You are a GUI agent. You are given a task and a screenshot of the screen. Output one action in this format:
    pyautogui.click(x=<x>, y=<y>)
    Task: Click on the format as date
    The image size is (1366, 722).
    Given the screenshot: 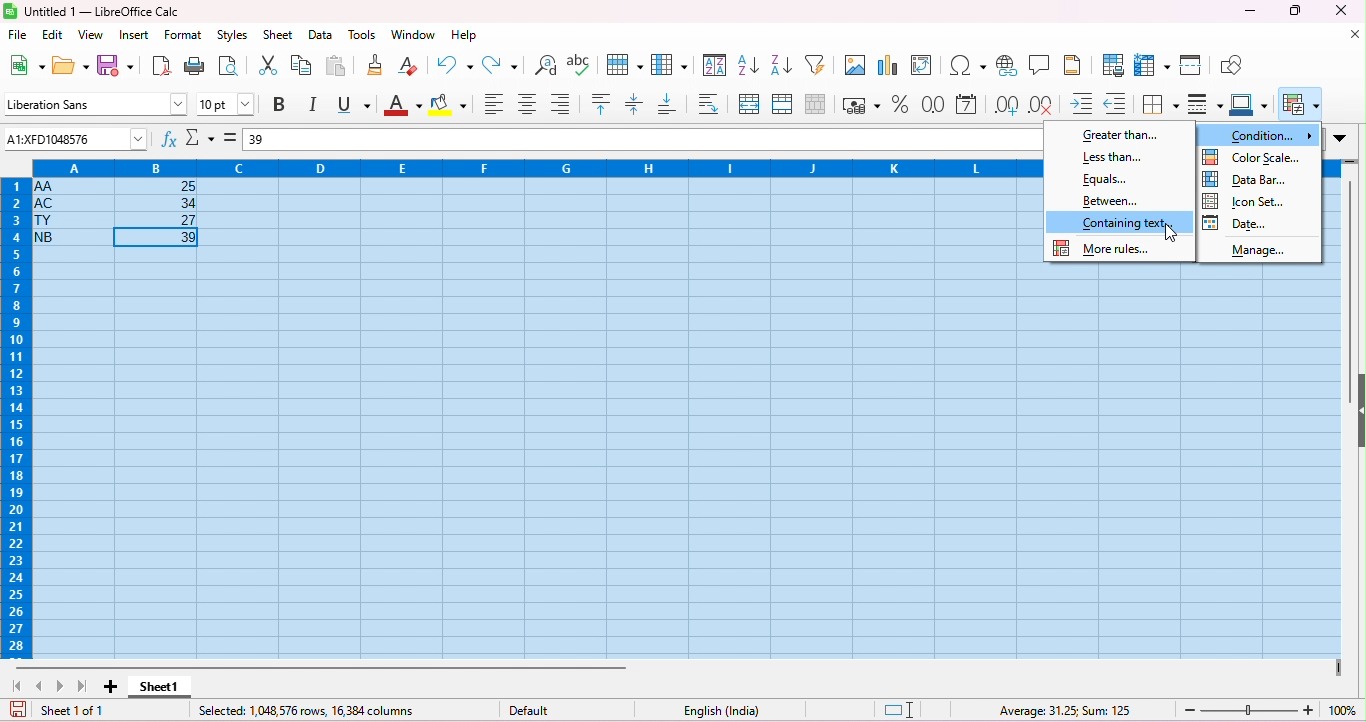 What is the action you would take?
    pyautogui.click(x=968, y=105)
    